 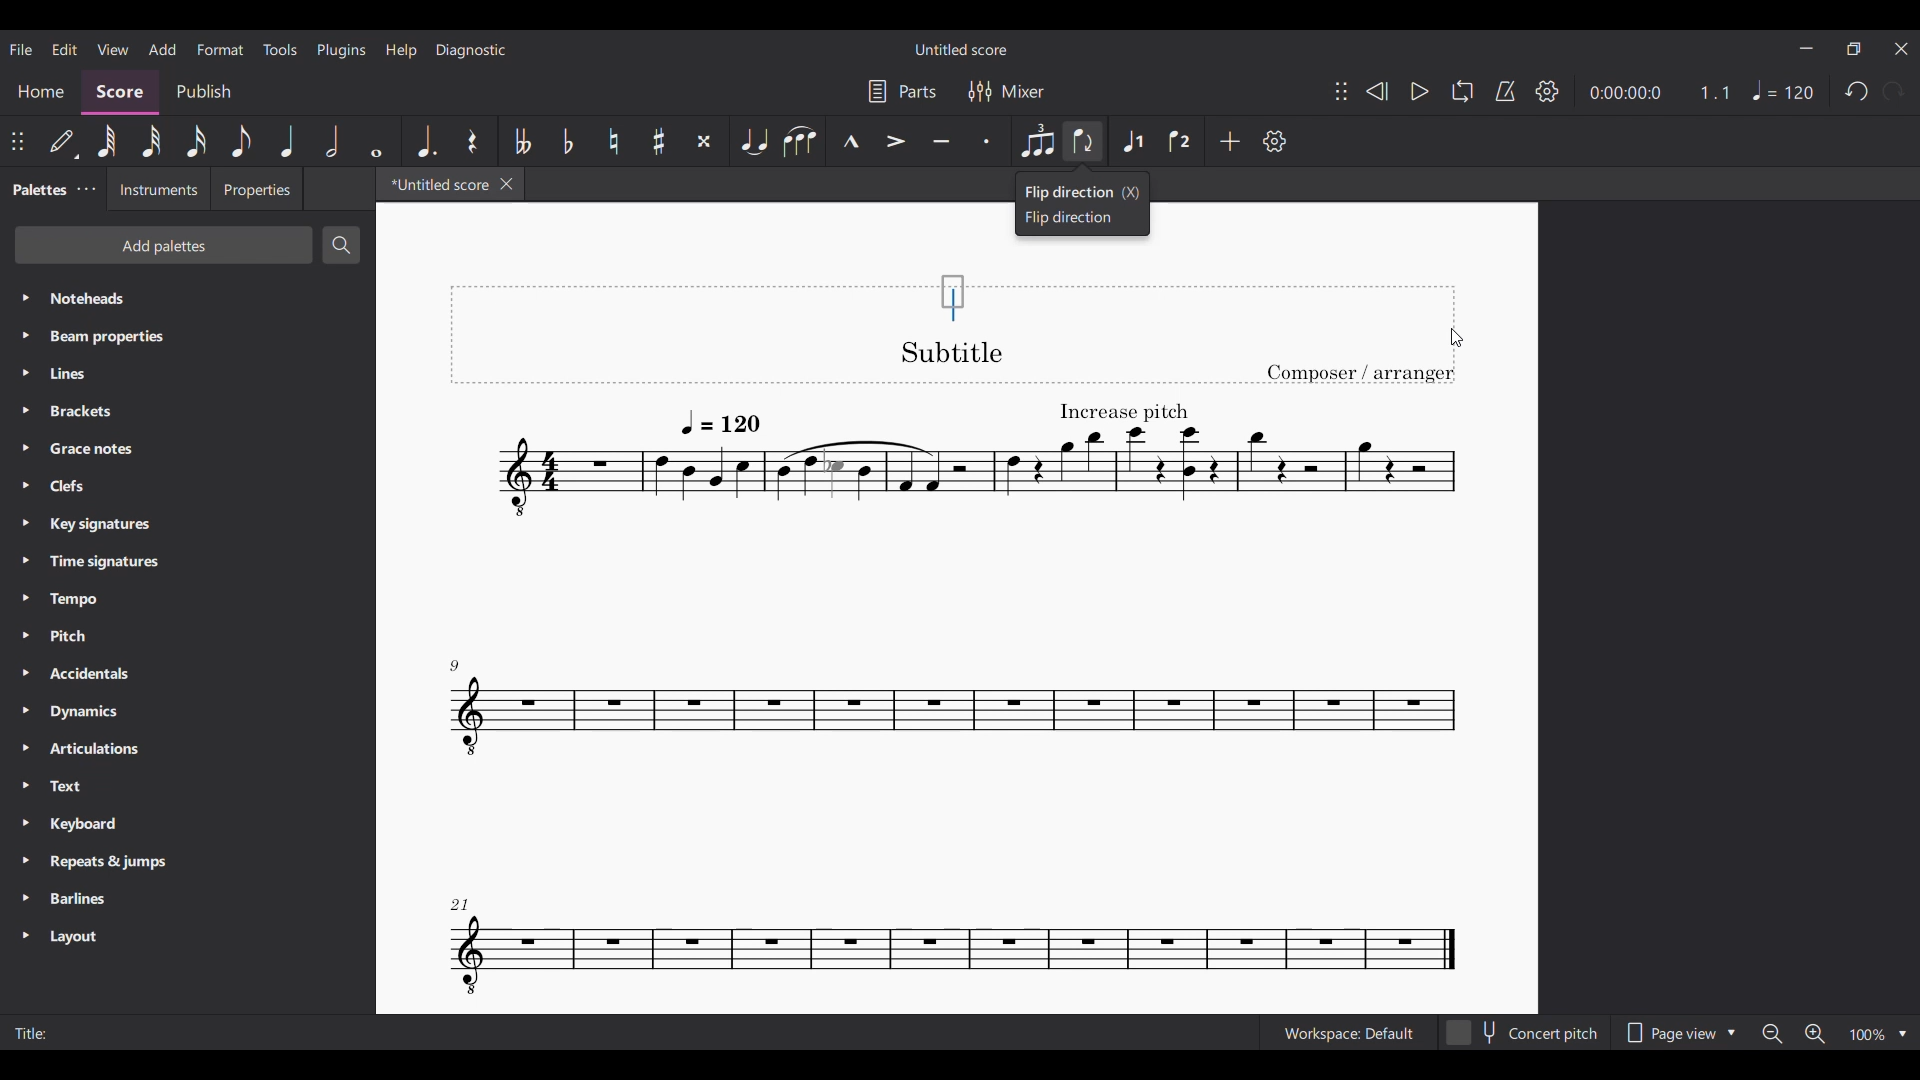 I want to click on Zoom in, so click(x=1815, y=1034).